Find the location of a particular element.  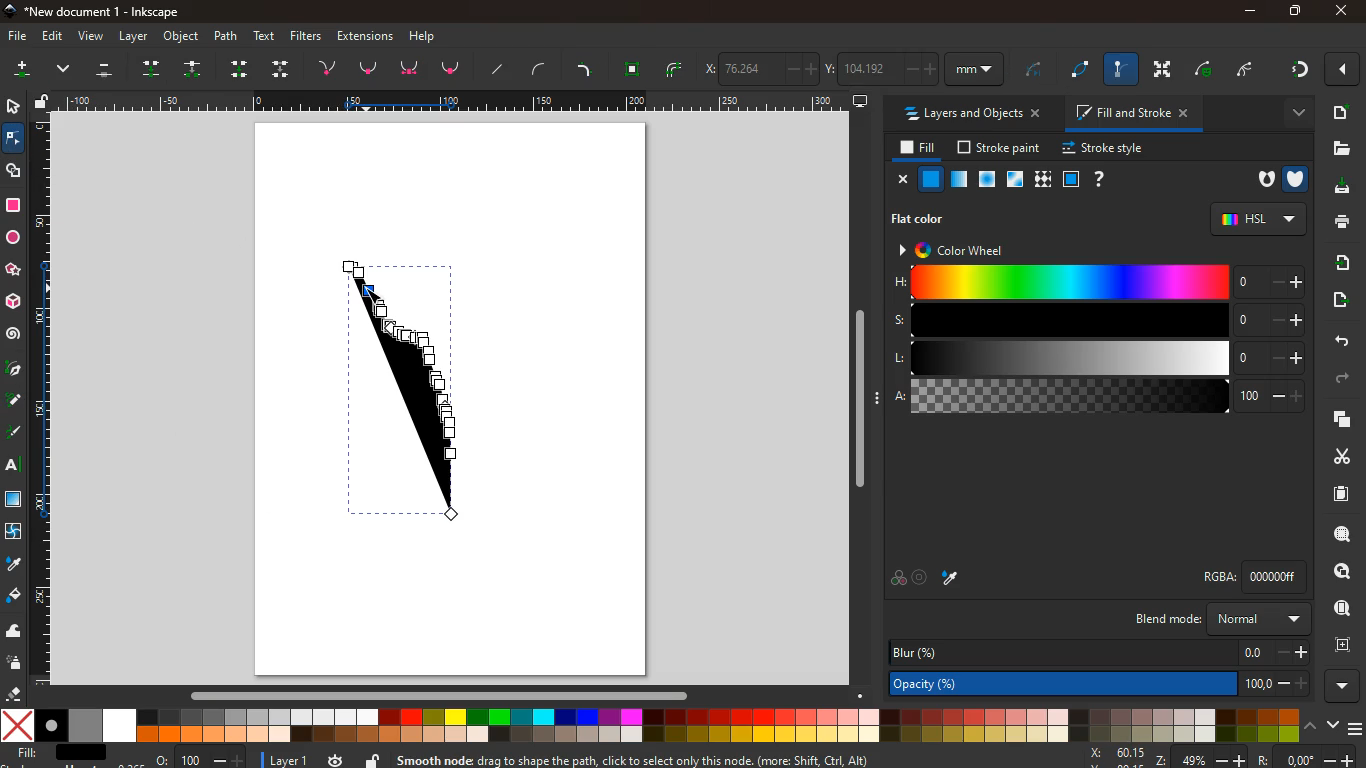

s is located at coordinates (1096, 320).